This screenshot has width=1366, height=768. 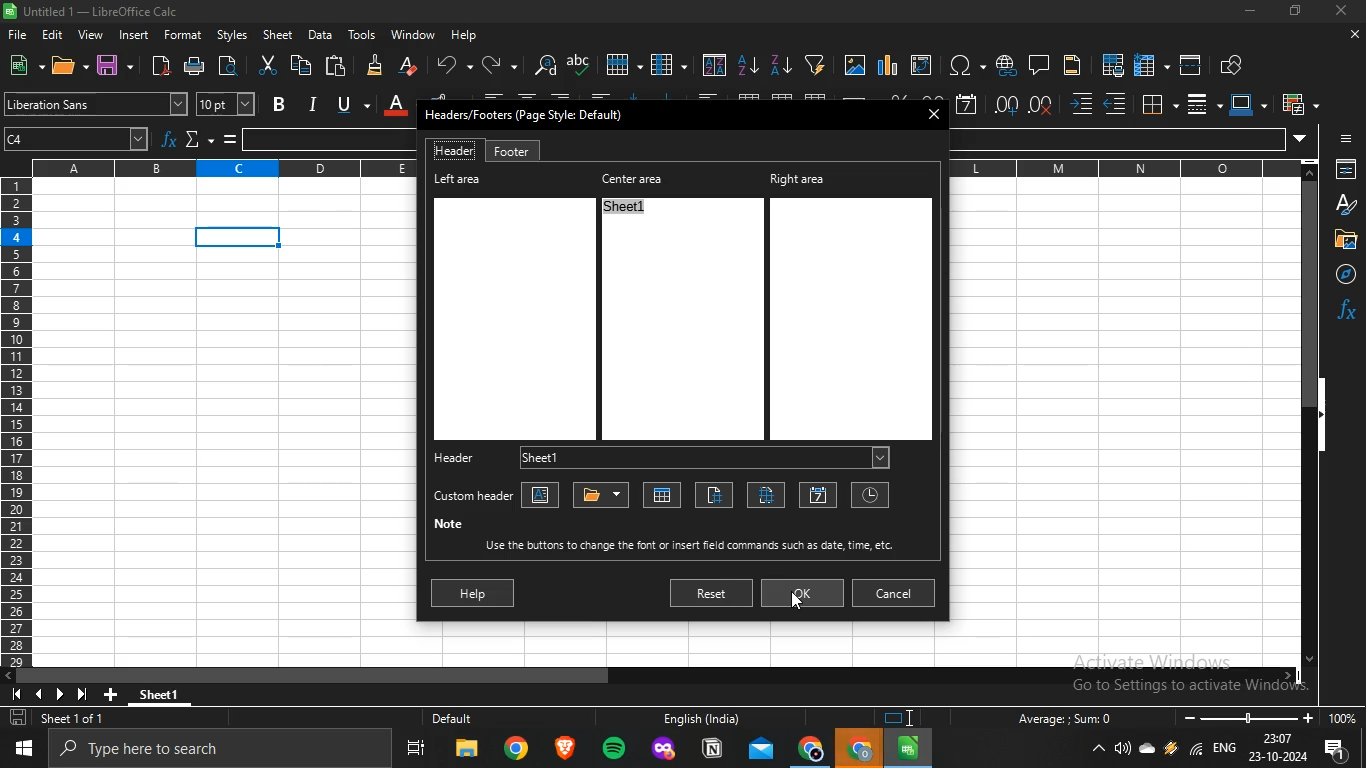 What do you see at coordinates (815, 63) in the screenshot?
I see `create filter` at bounding box center [815, 63].